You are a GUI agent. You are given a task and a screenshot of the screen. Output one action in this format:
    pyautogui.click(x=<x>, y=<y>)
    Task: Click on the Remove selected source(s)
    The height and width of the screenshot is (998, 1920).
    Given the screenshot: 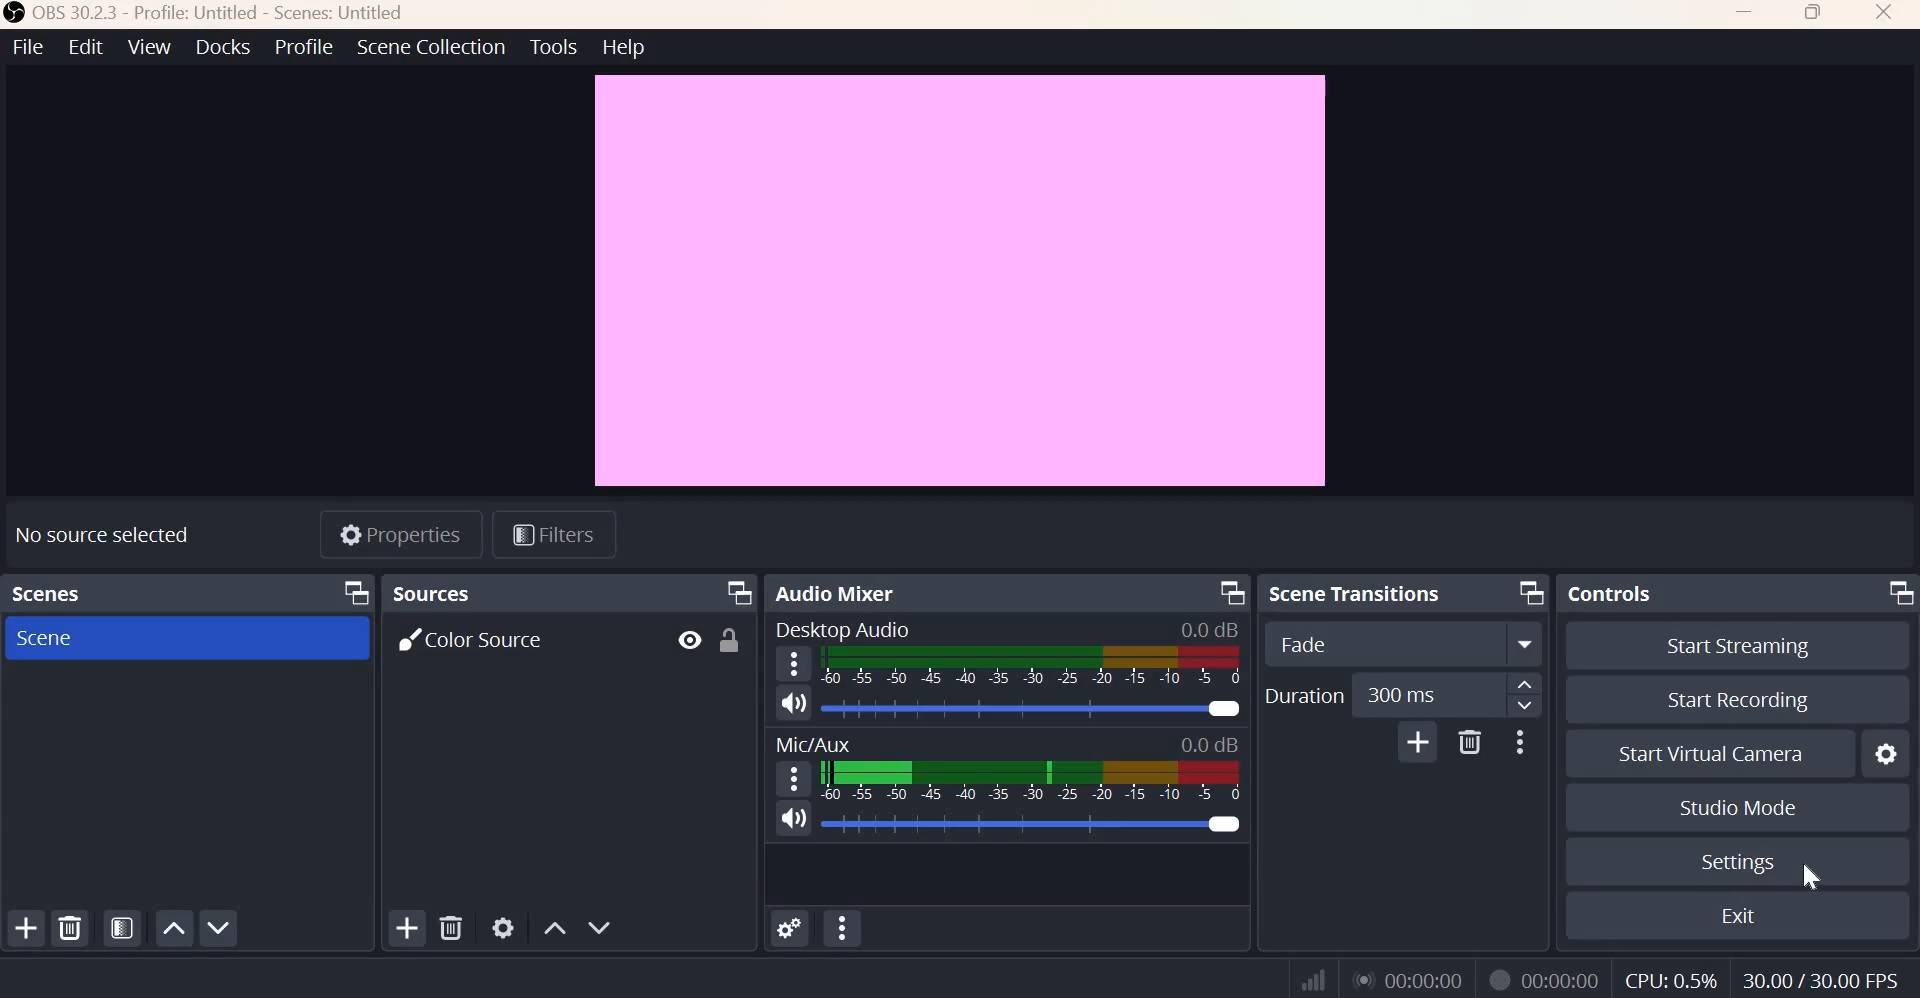 What is the action you would take?
    pyautogui.click(x=453, y=928)
    